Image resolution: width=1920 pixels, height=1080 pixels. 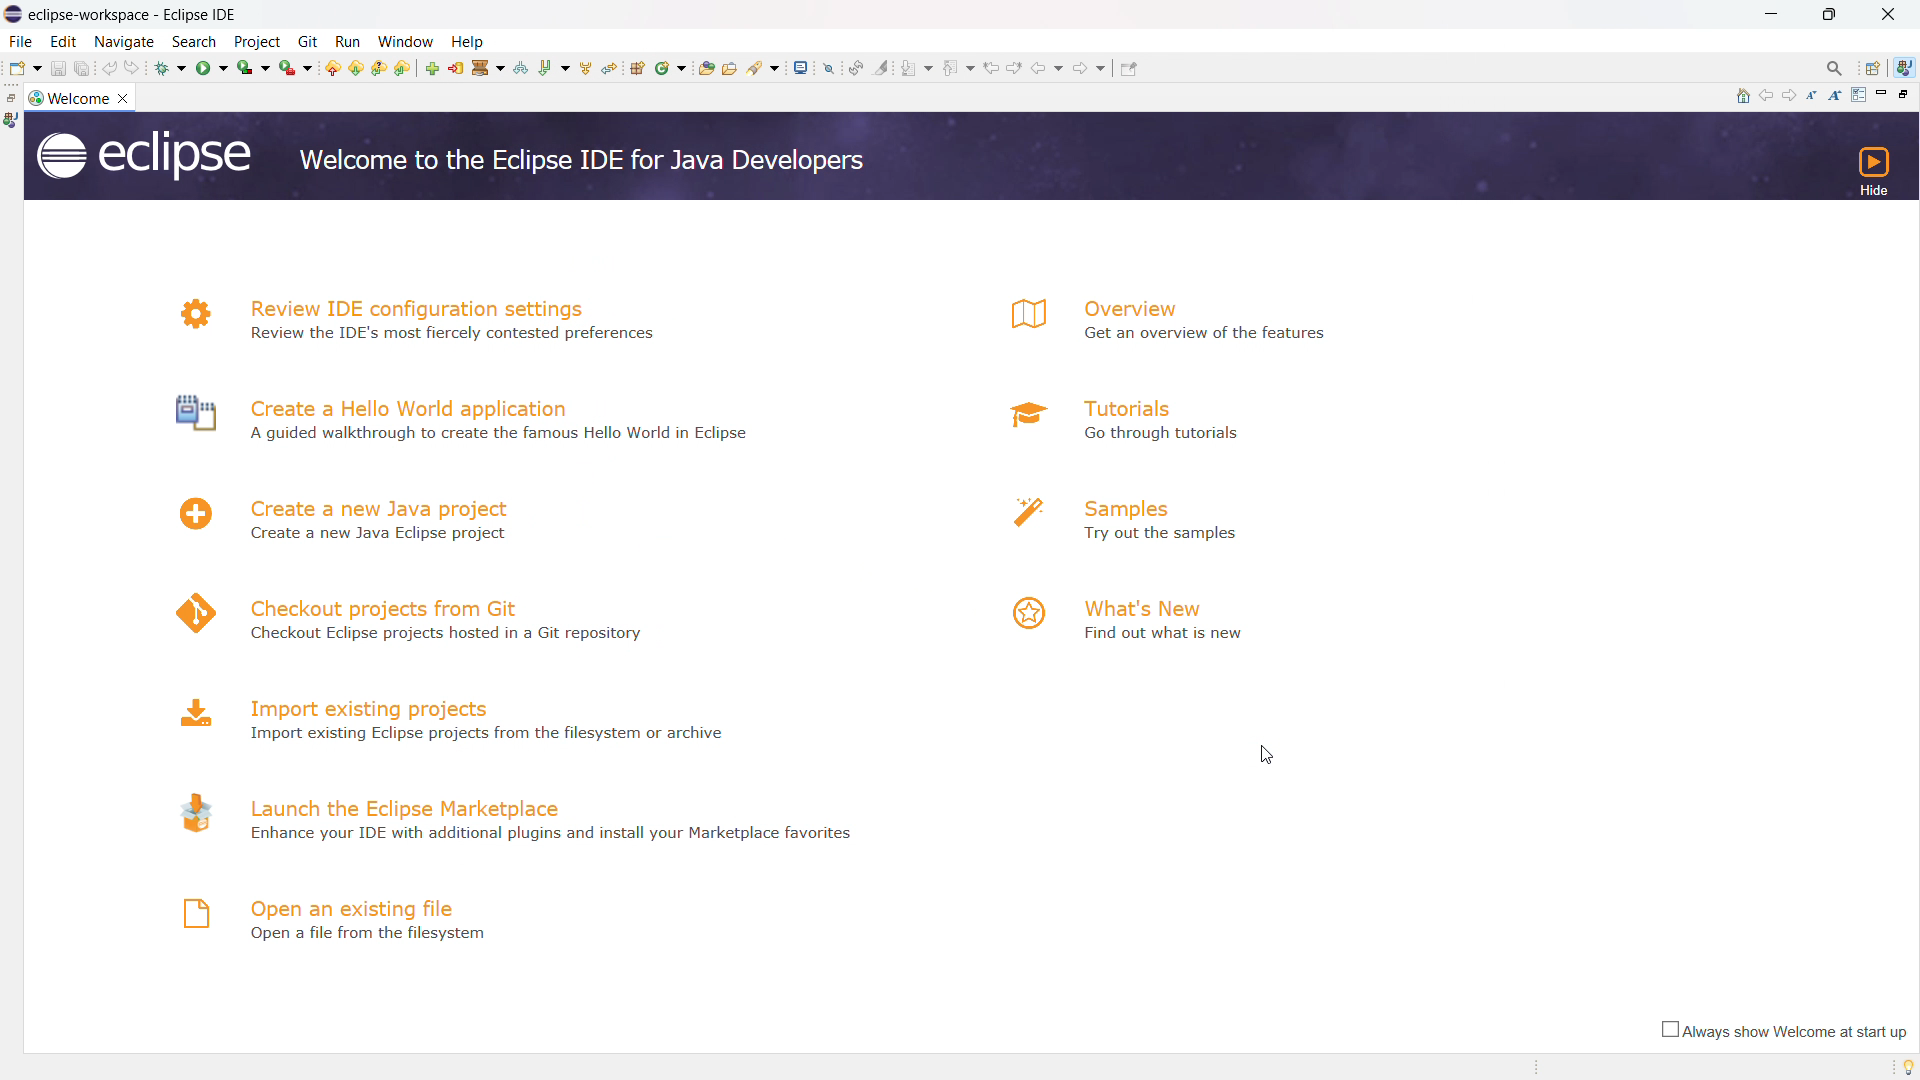 I want to click on previous annotation, so click(x=652, y=68).